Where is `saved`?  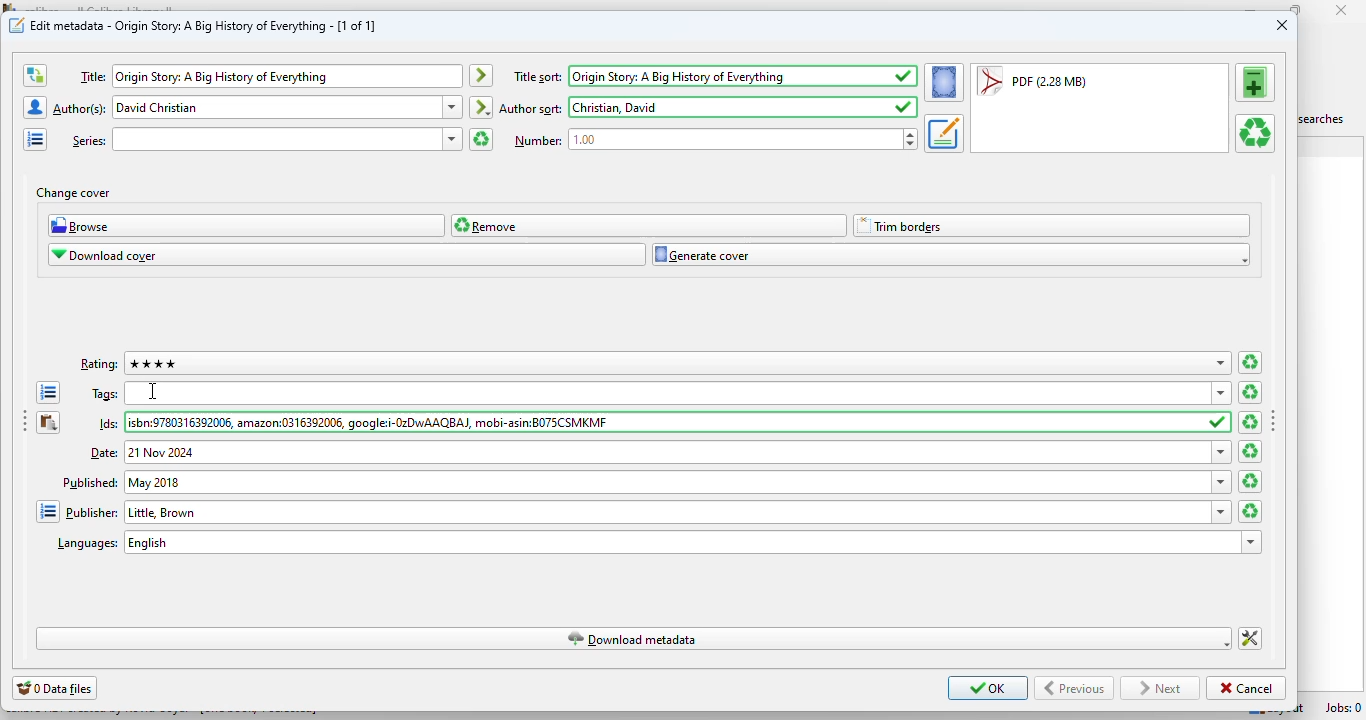 saved is located at coordinates (1219, 423).